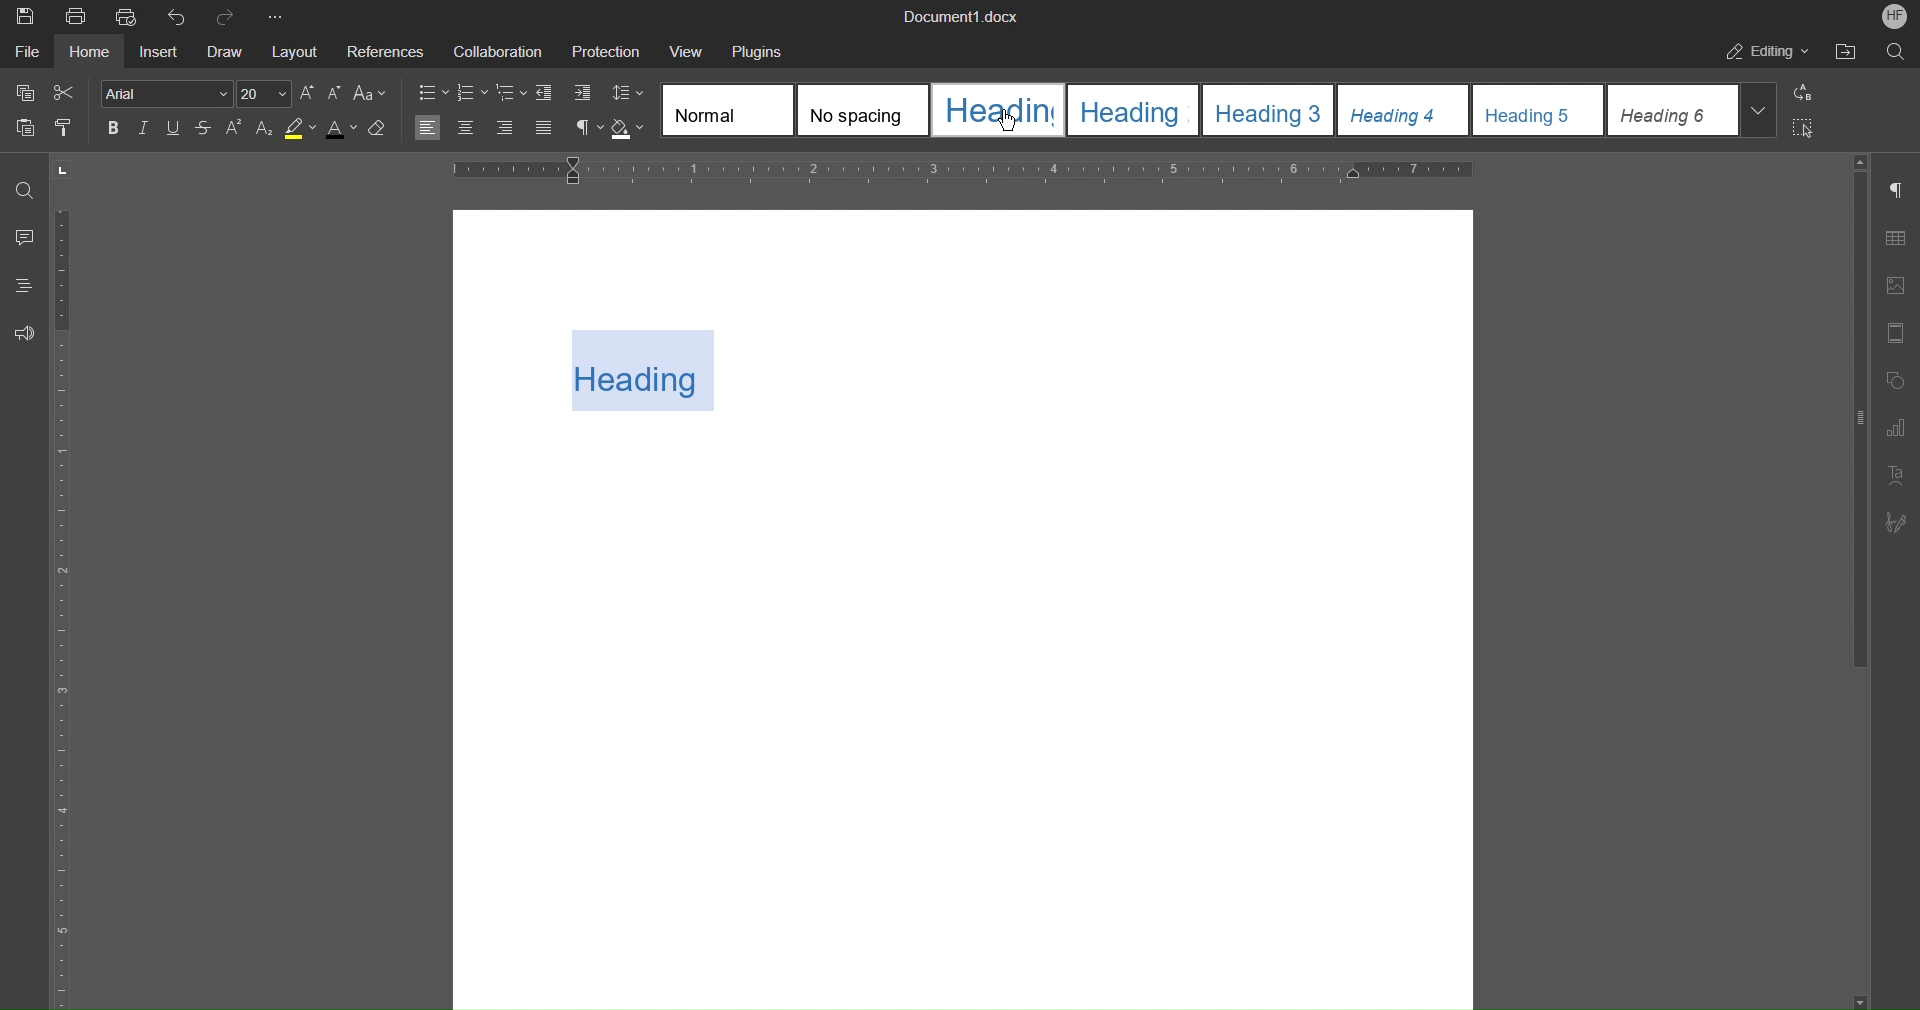 Image resolution: width=1920 pixels, height=1010 pixels. I want to click on Copy Style, so click(70, 127).